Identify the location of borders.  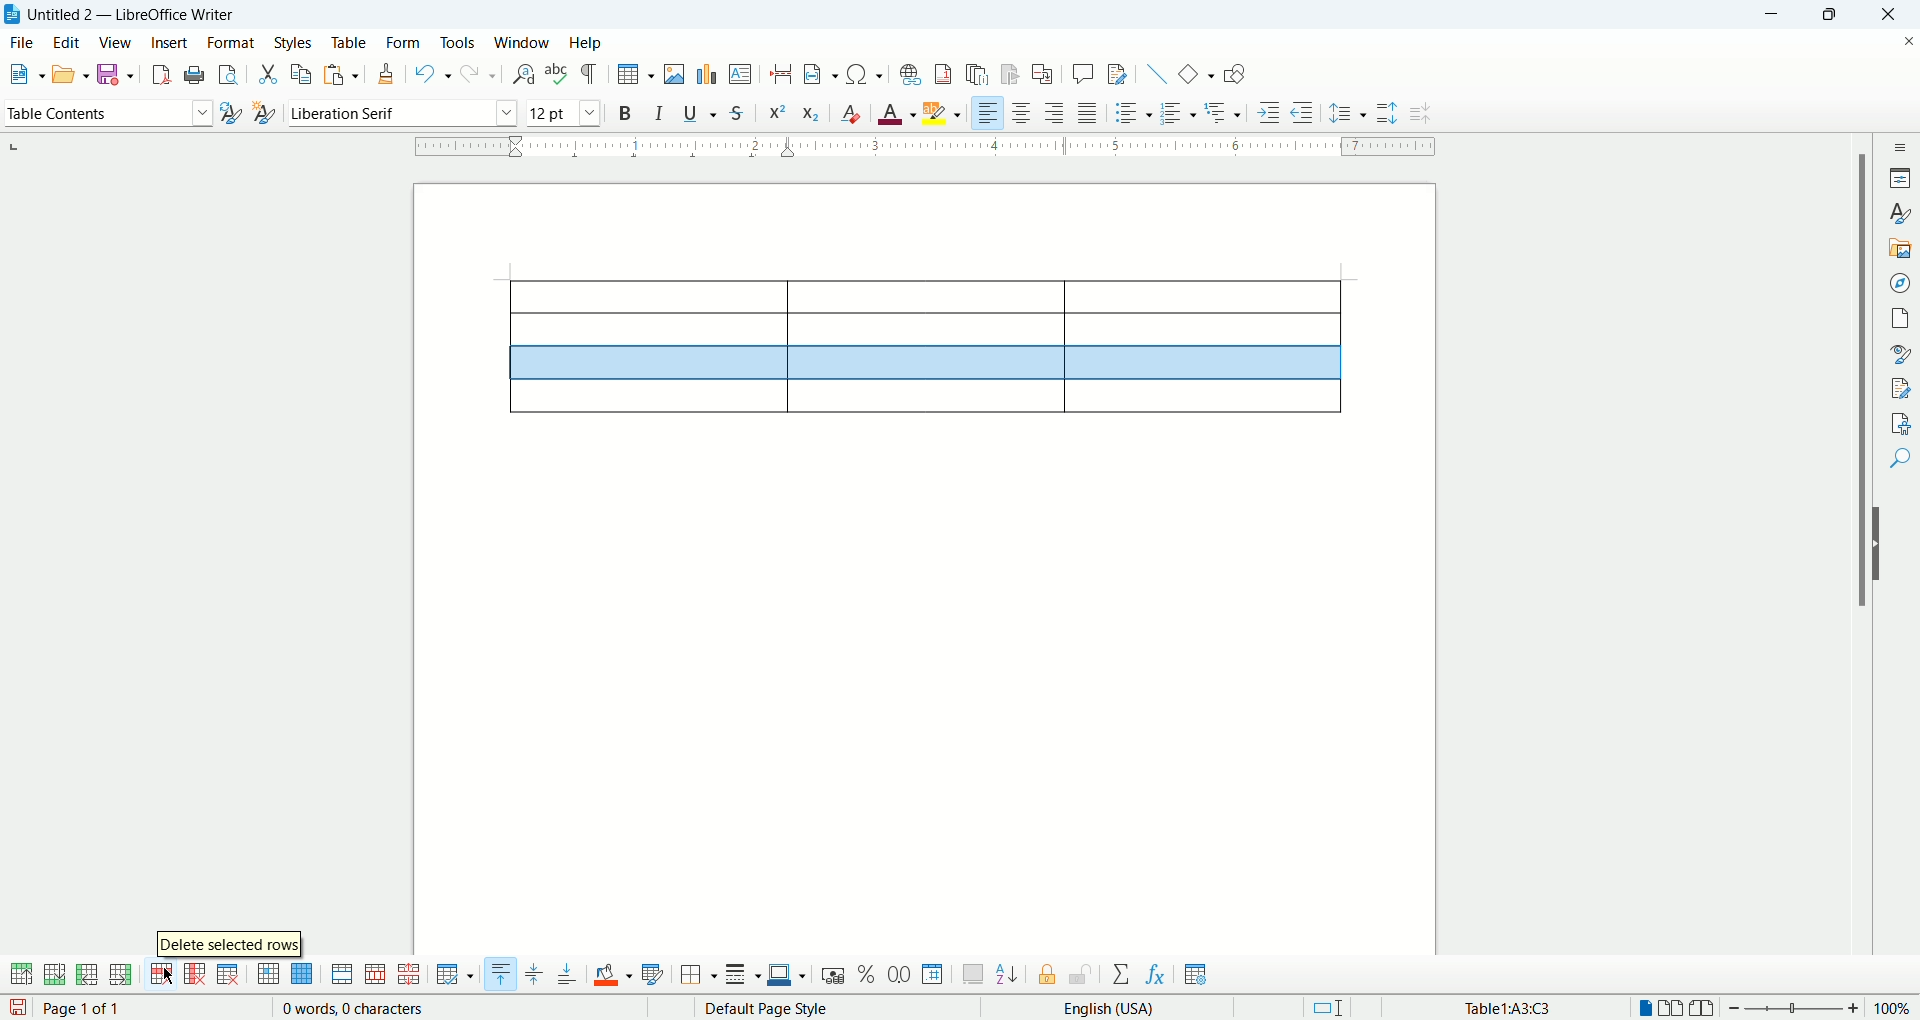
(699, 976).